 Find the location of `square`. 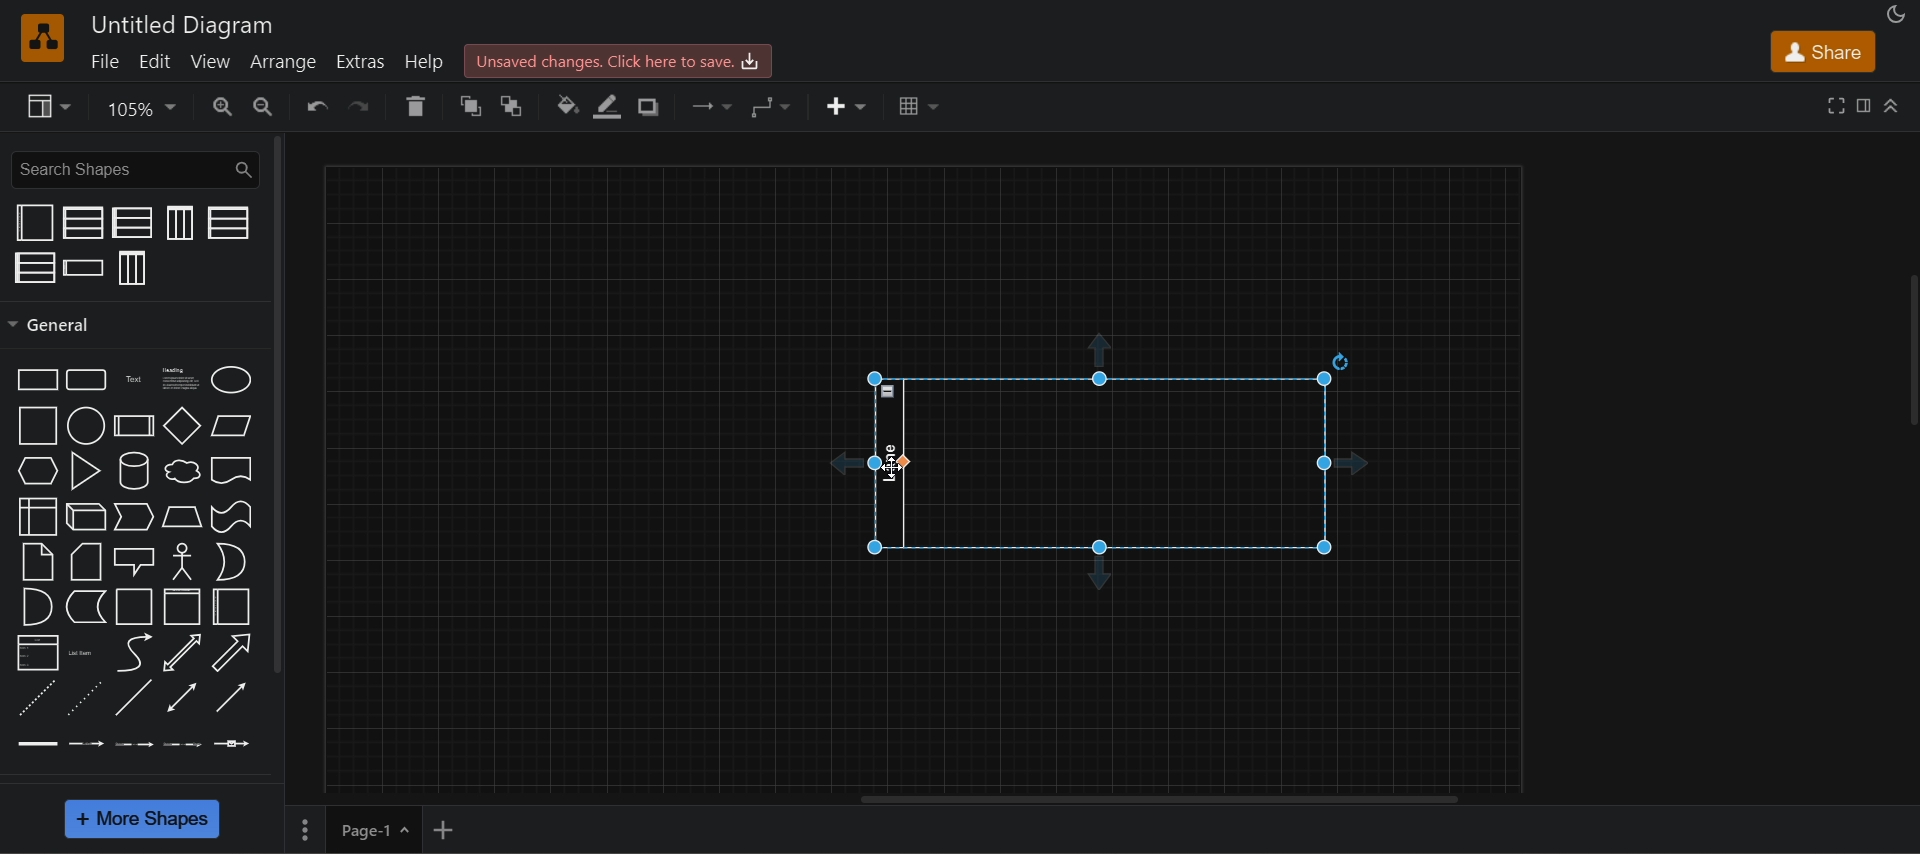

square is located at coordinates (35, 426).